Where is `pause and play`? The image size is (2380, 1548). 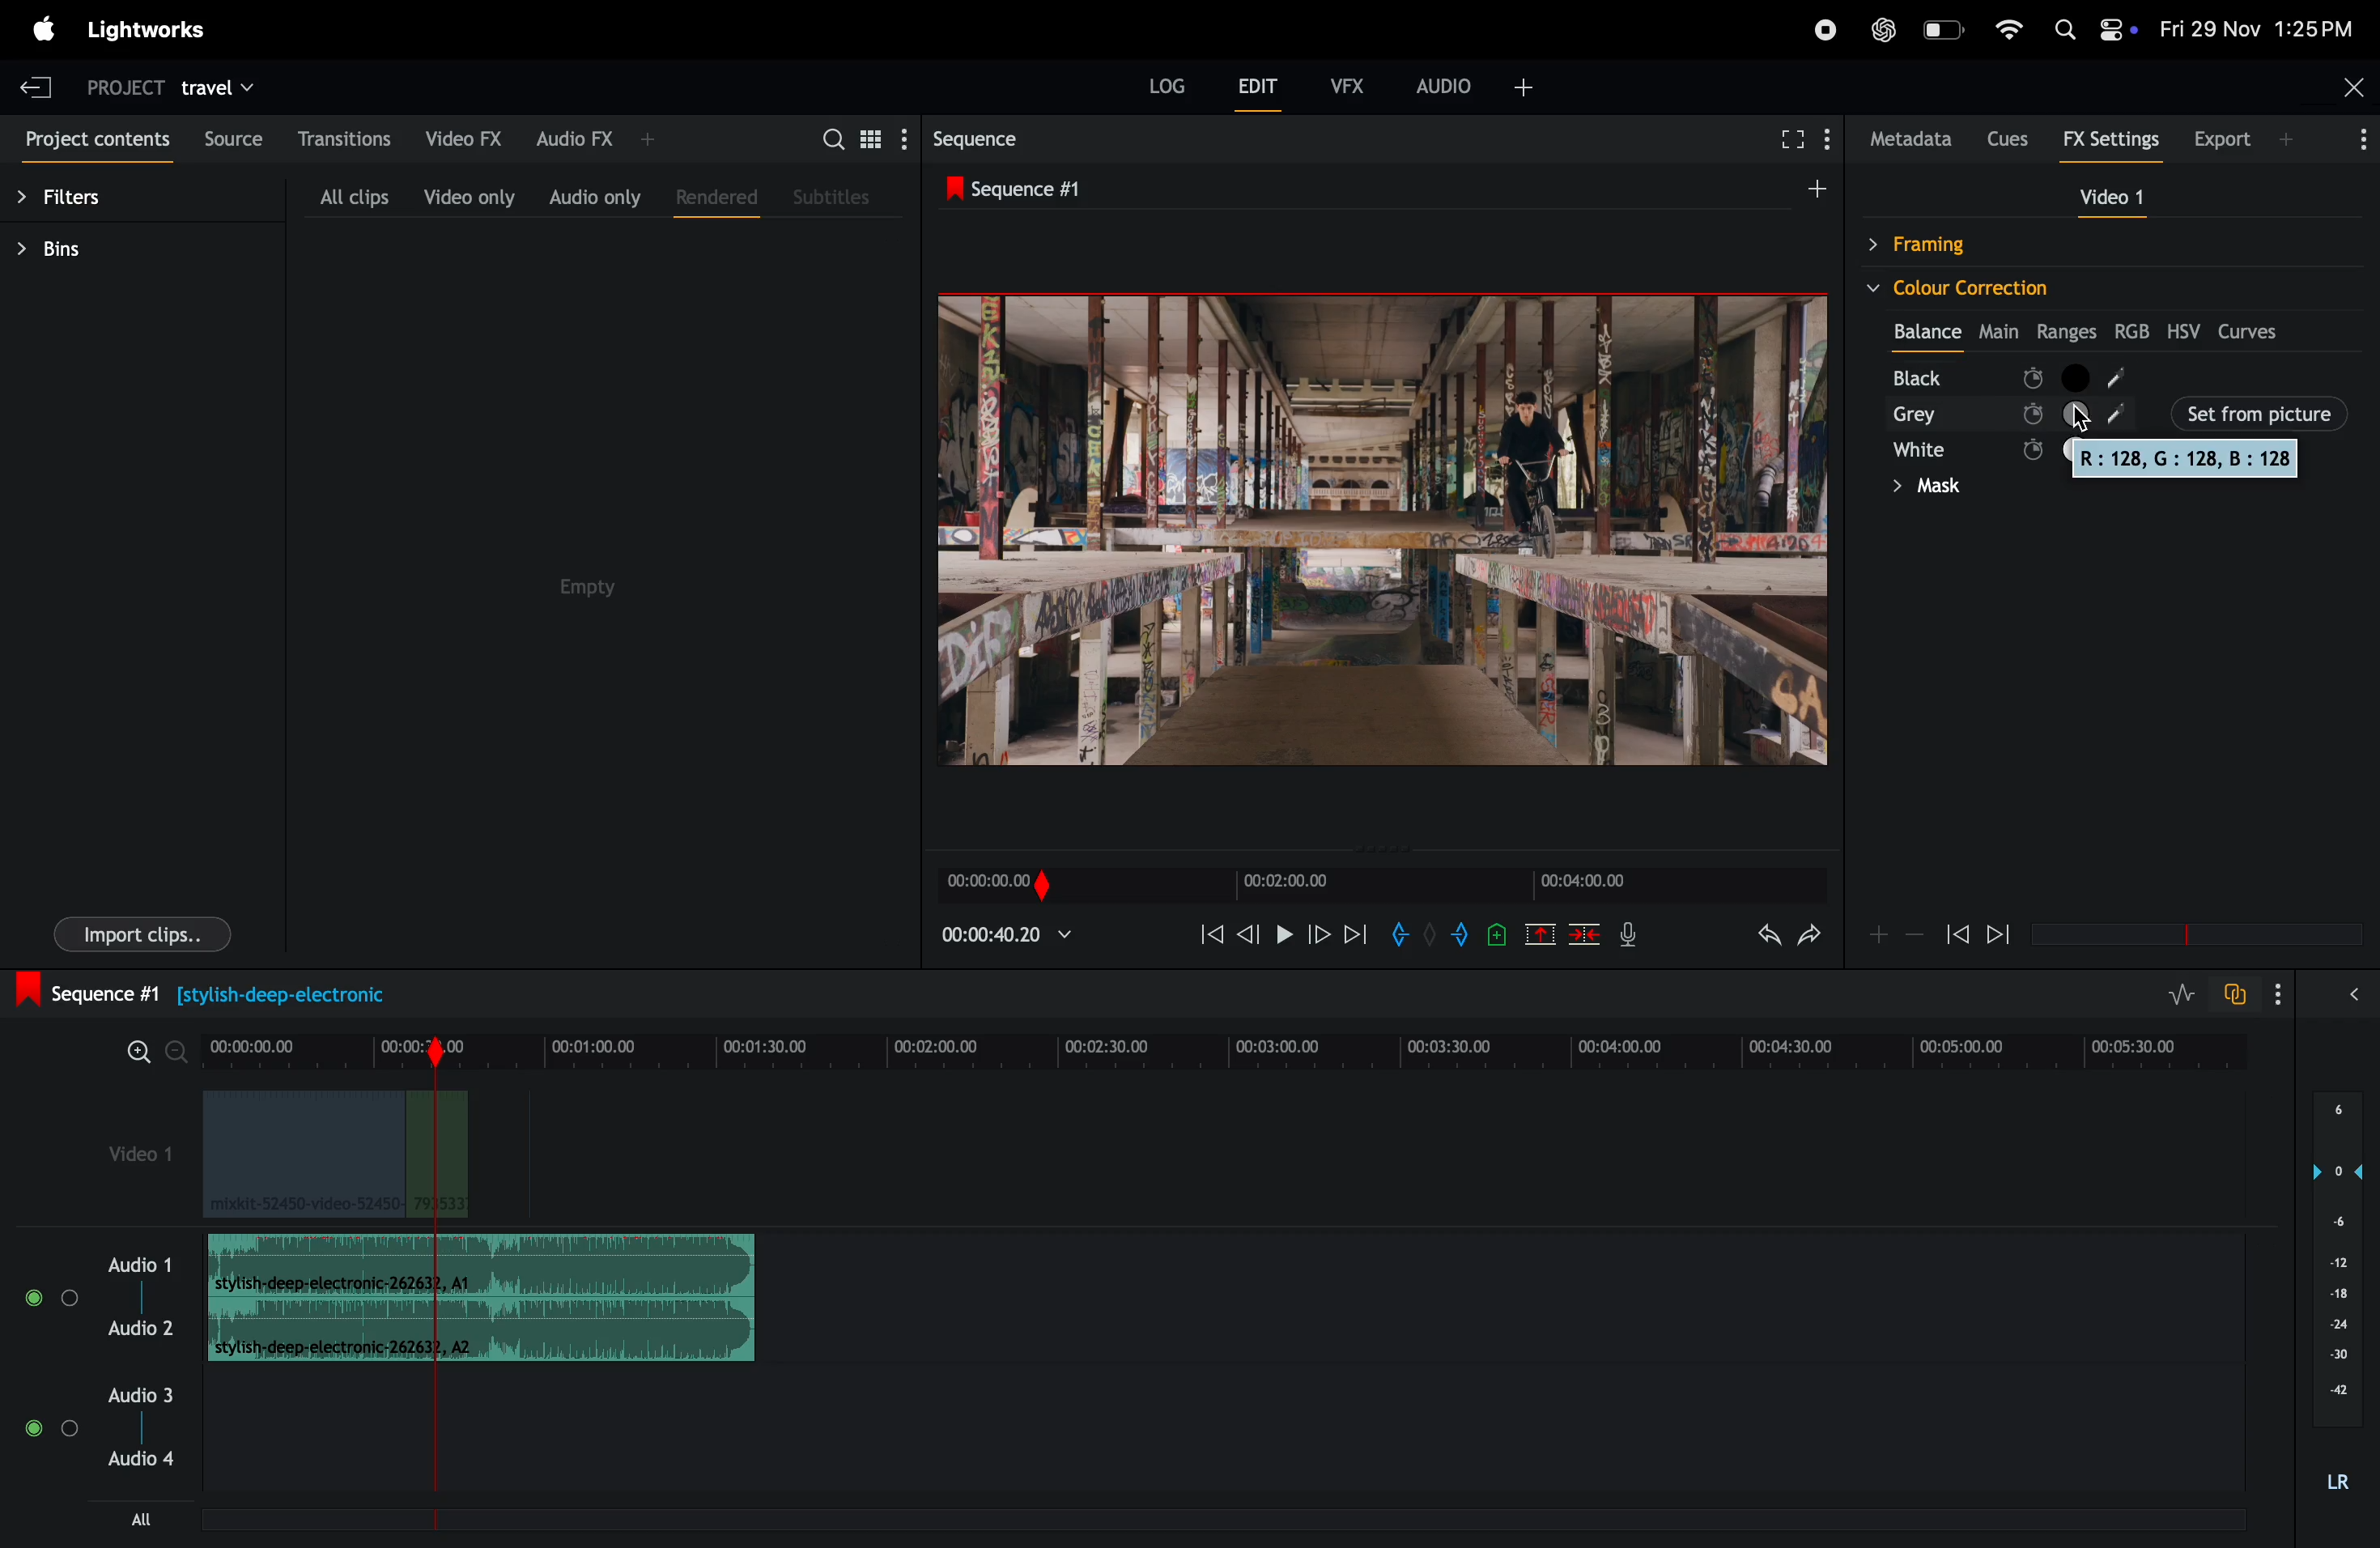 pause and play is located at coordinates (1290, 934).